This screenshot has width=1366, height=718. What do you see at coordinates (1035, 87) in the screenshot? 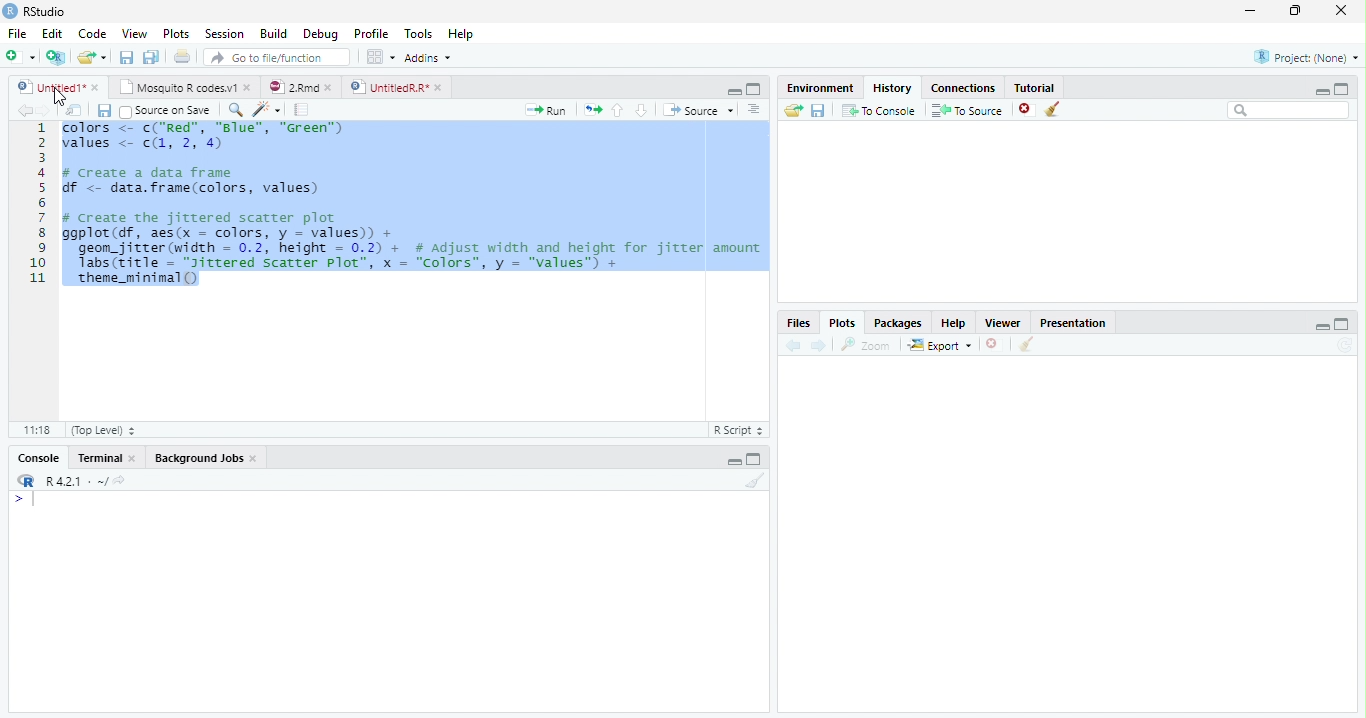
I see `Tutorial` at bounding box center [1035, 87].